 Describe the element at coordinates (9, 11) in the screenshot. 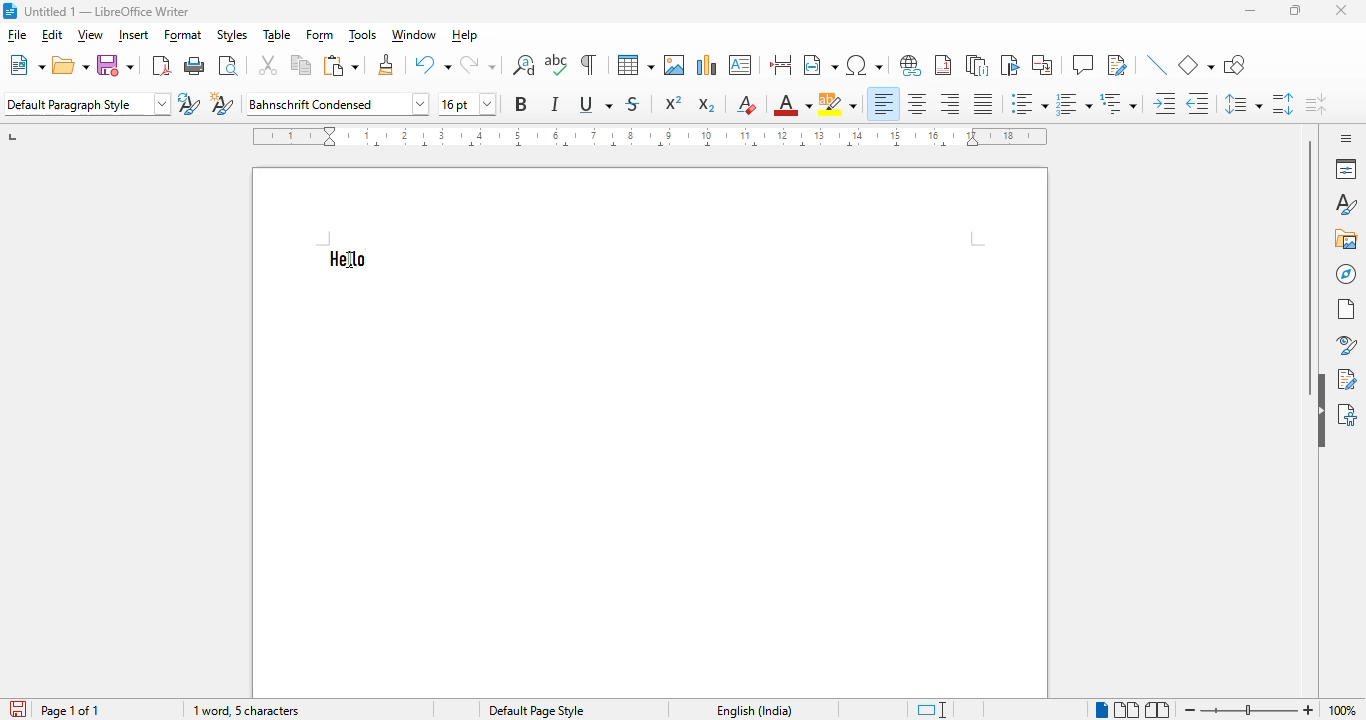

I see `Logo` at that location.